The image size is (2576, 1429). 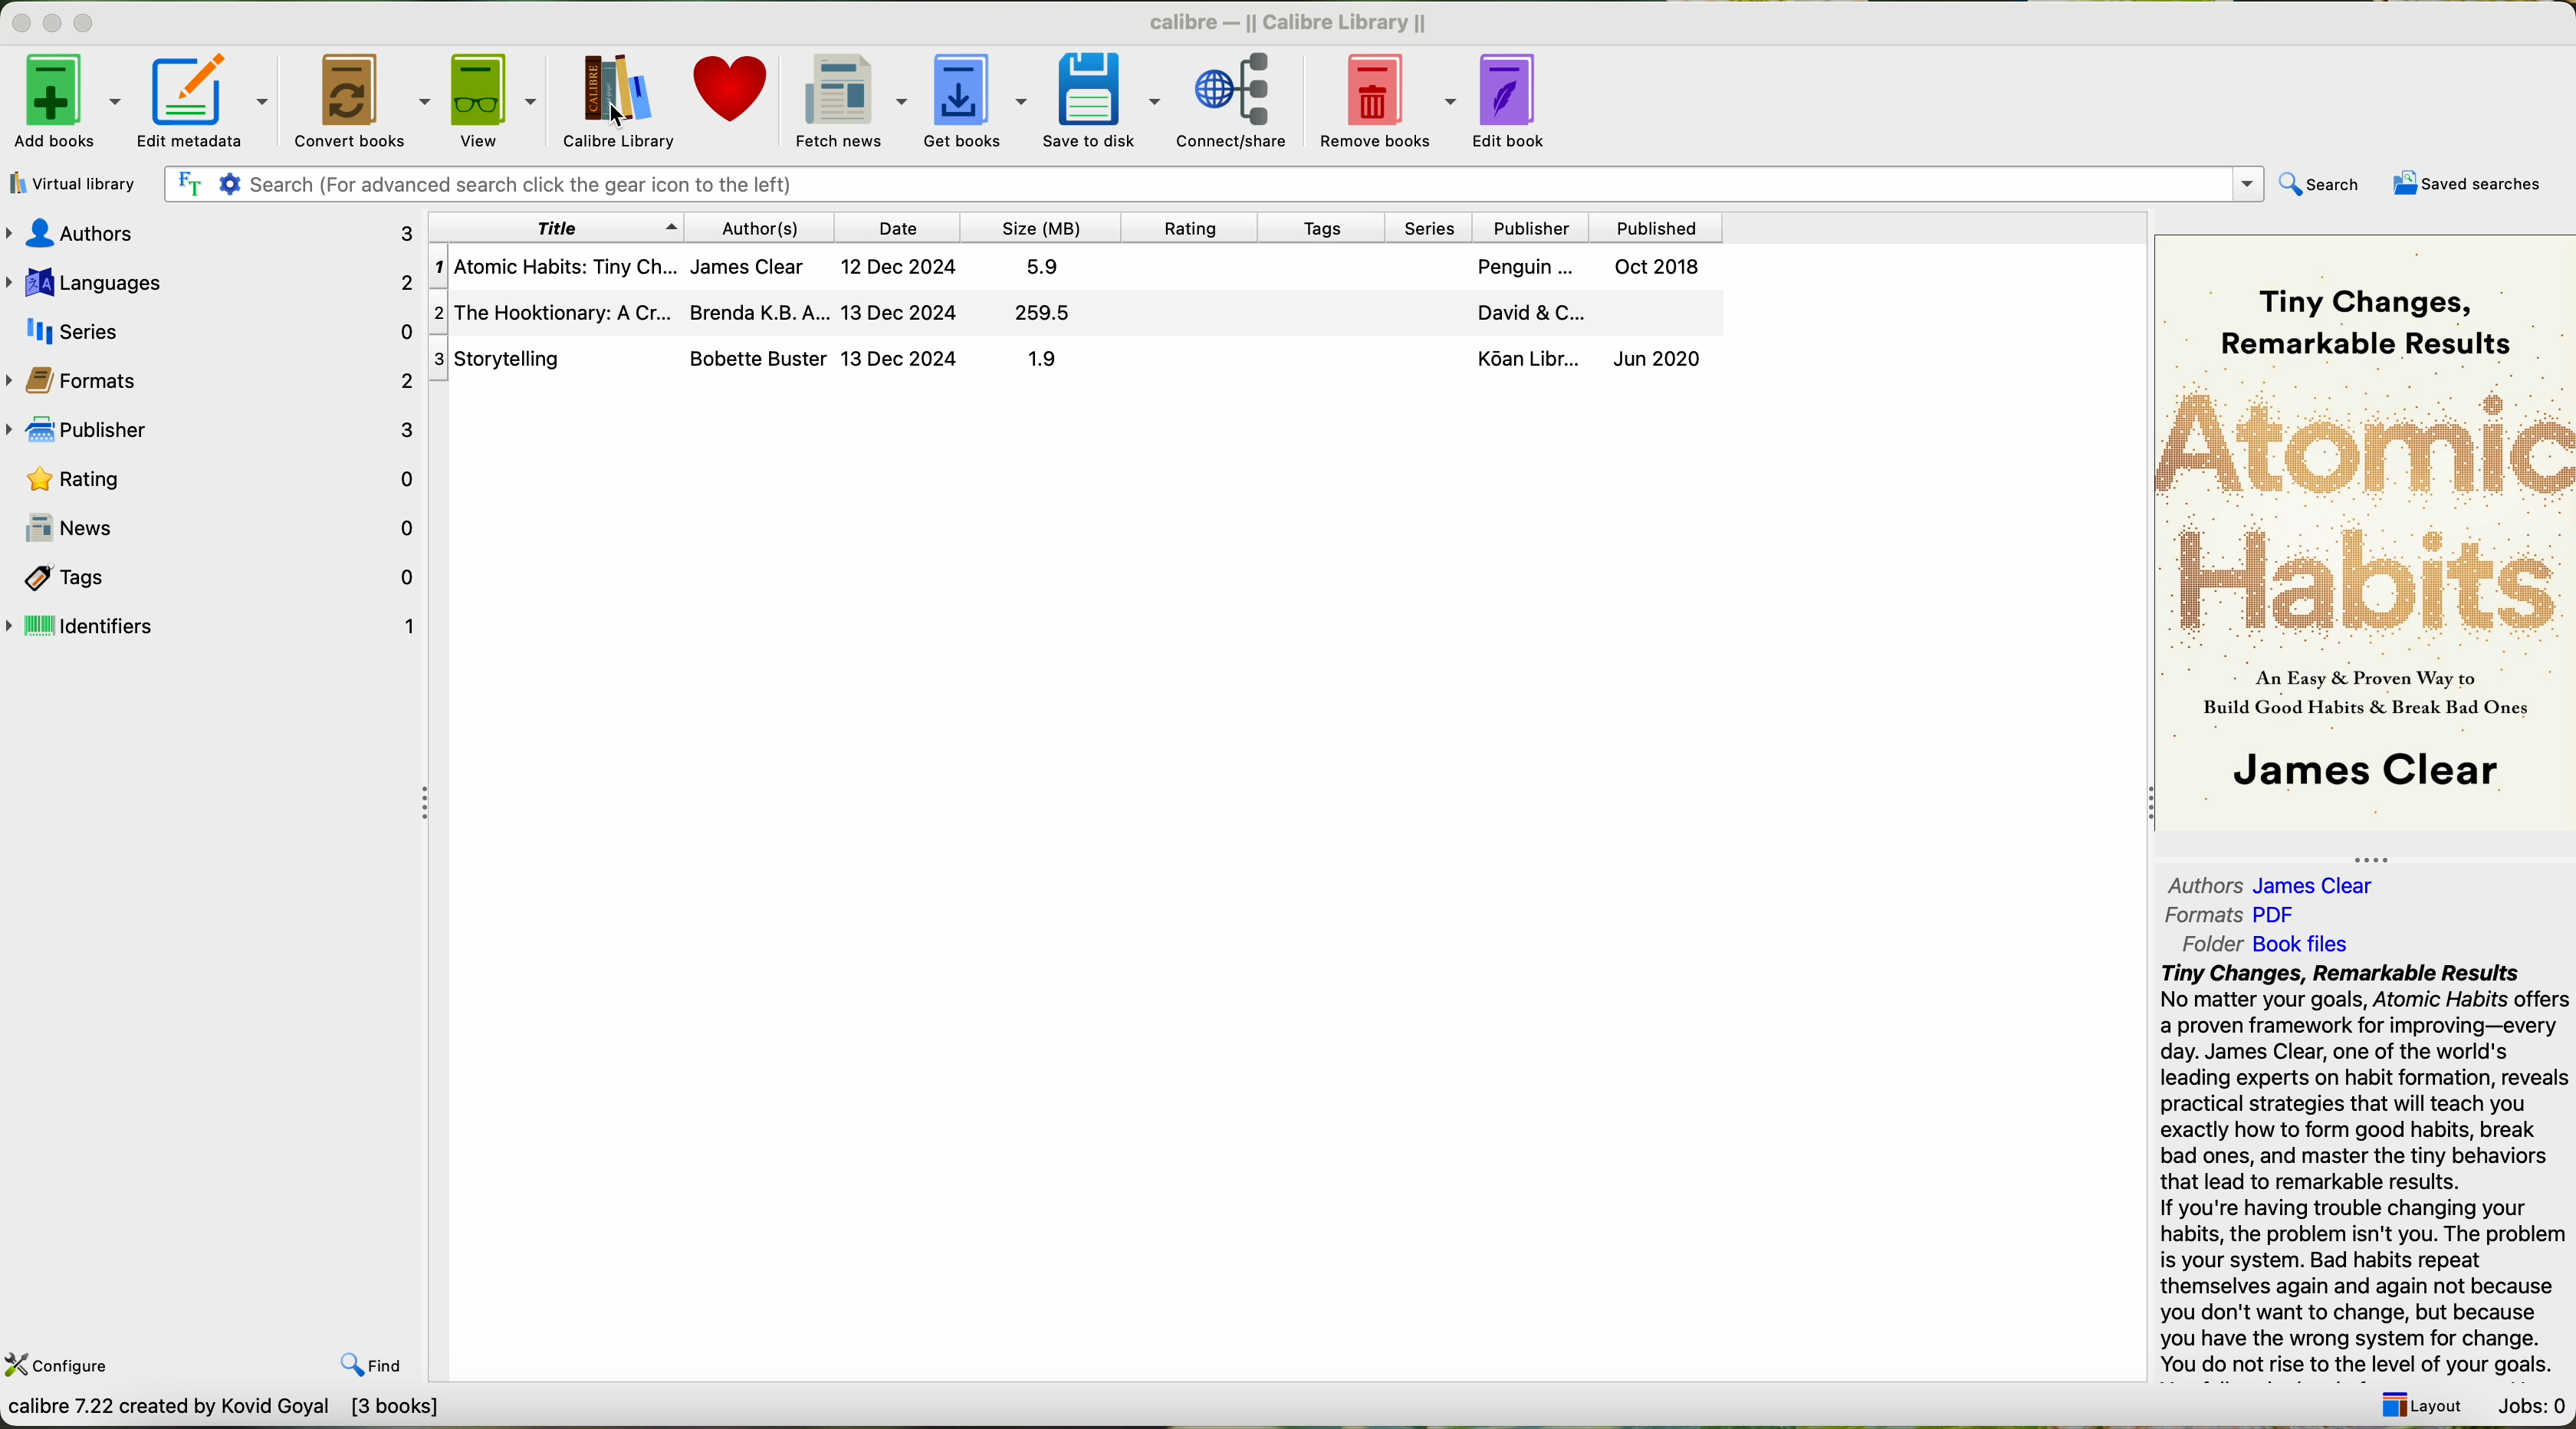 What do you see at coordinates (554, 228) in the screenshot?
I see `title` at bounding box center [554, 228].